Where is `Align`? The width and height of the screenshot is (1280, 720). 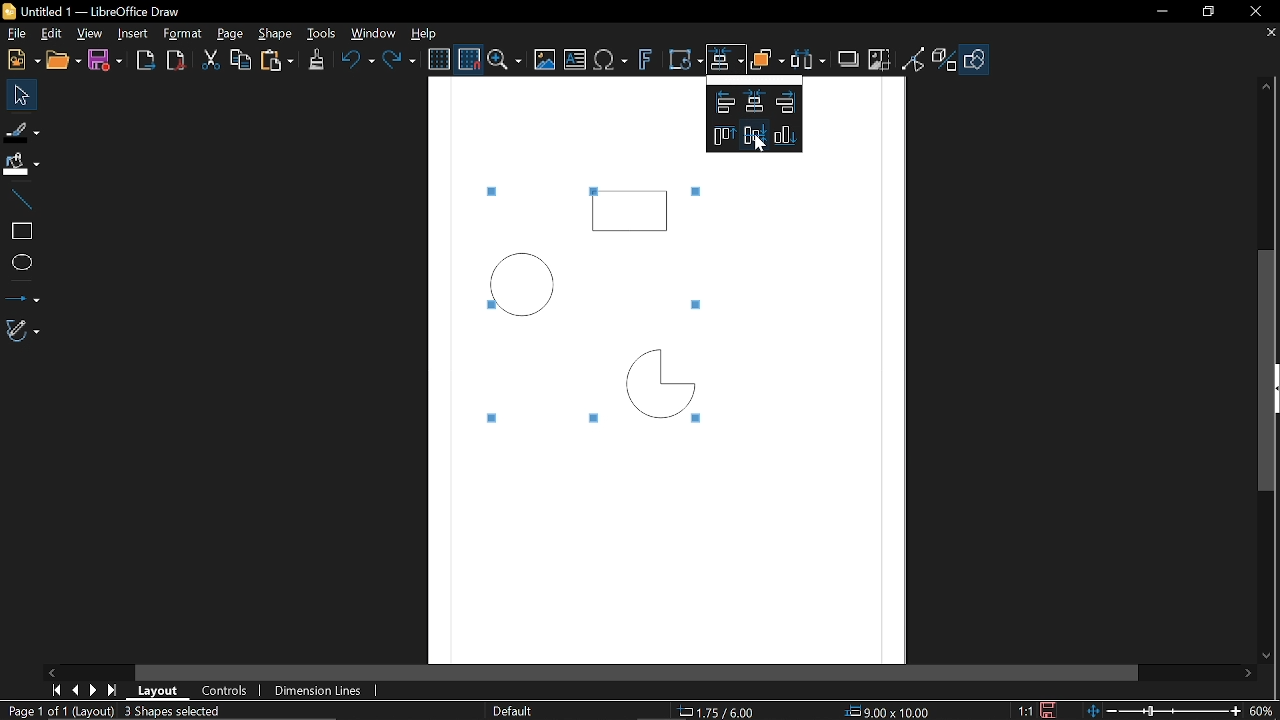 Align is located at coordinates (726, 60).